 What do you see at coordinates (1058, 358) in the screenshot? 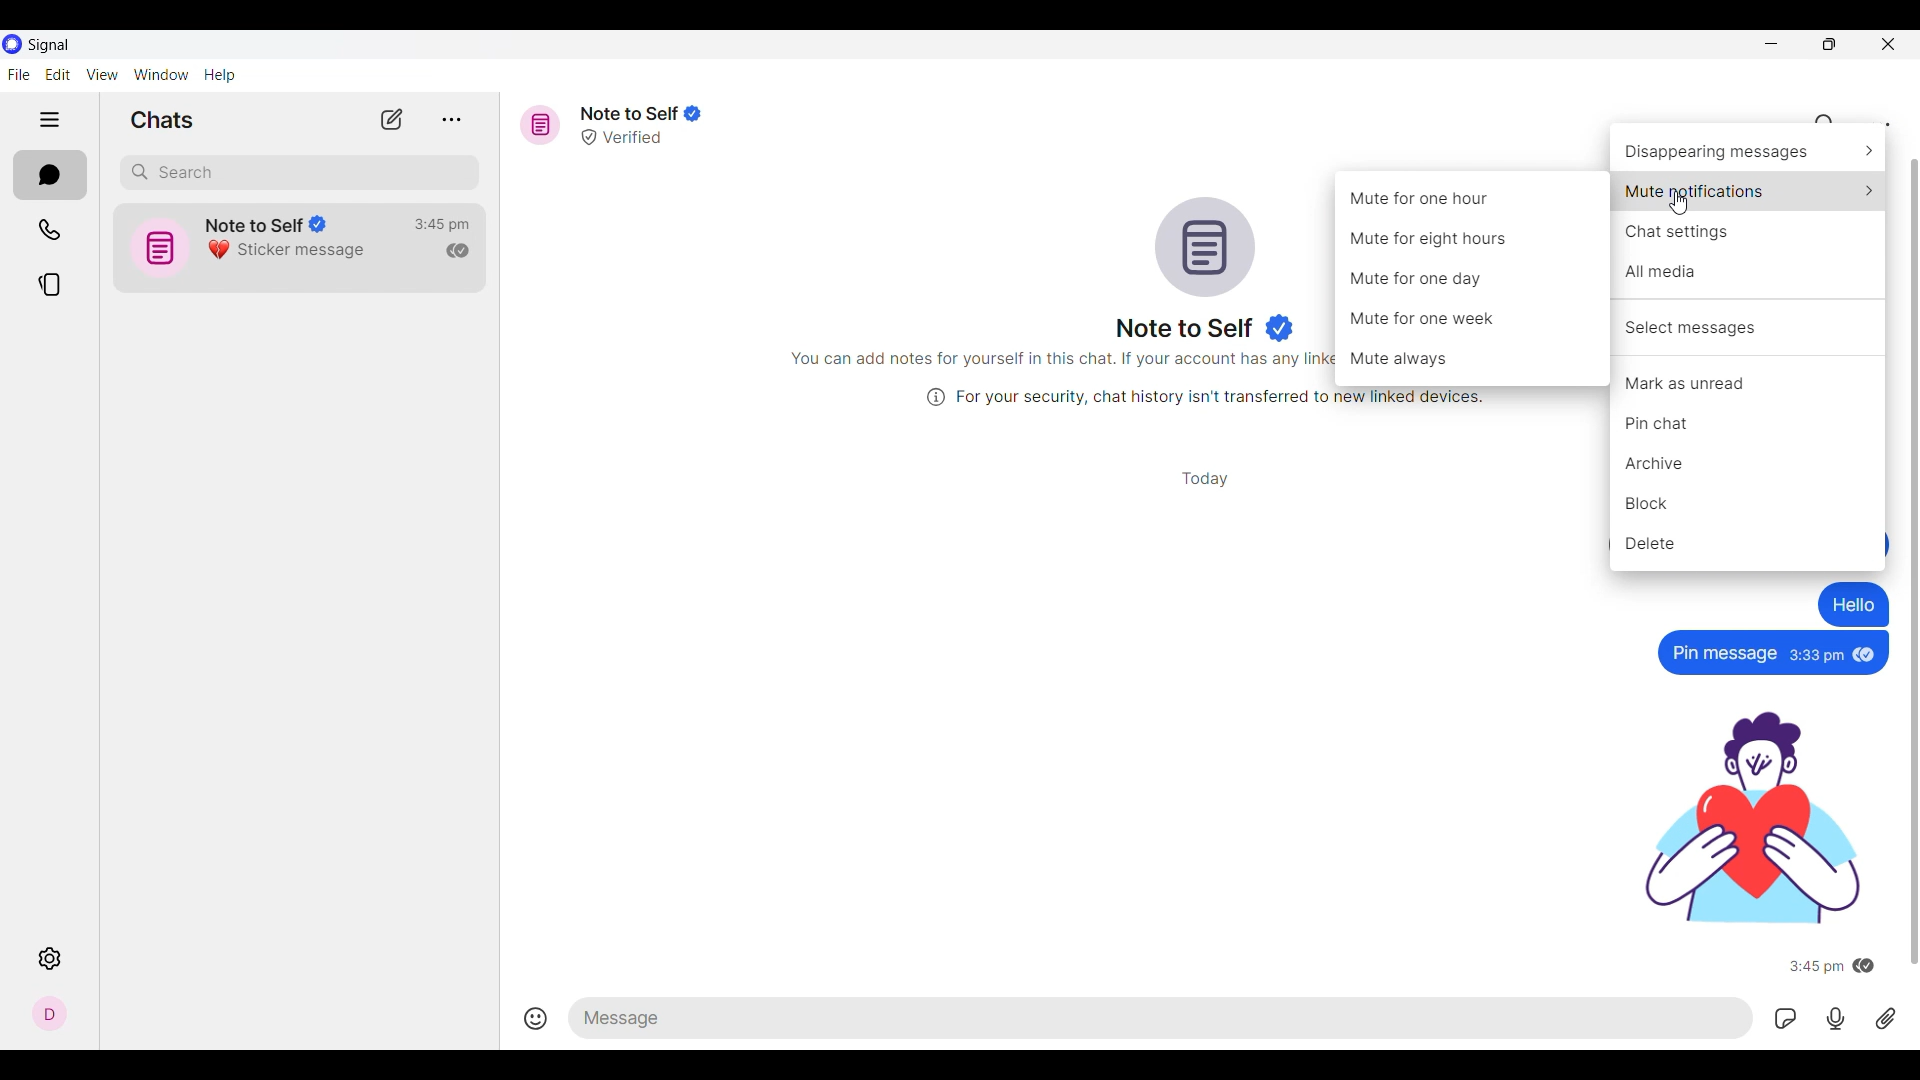
I see `You can add notes for yourself in this chat. If your account has any link` at bounding box center [1058, 358].